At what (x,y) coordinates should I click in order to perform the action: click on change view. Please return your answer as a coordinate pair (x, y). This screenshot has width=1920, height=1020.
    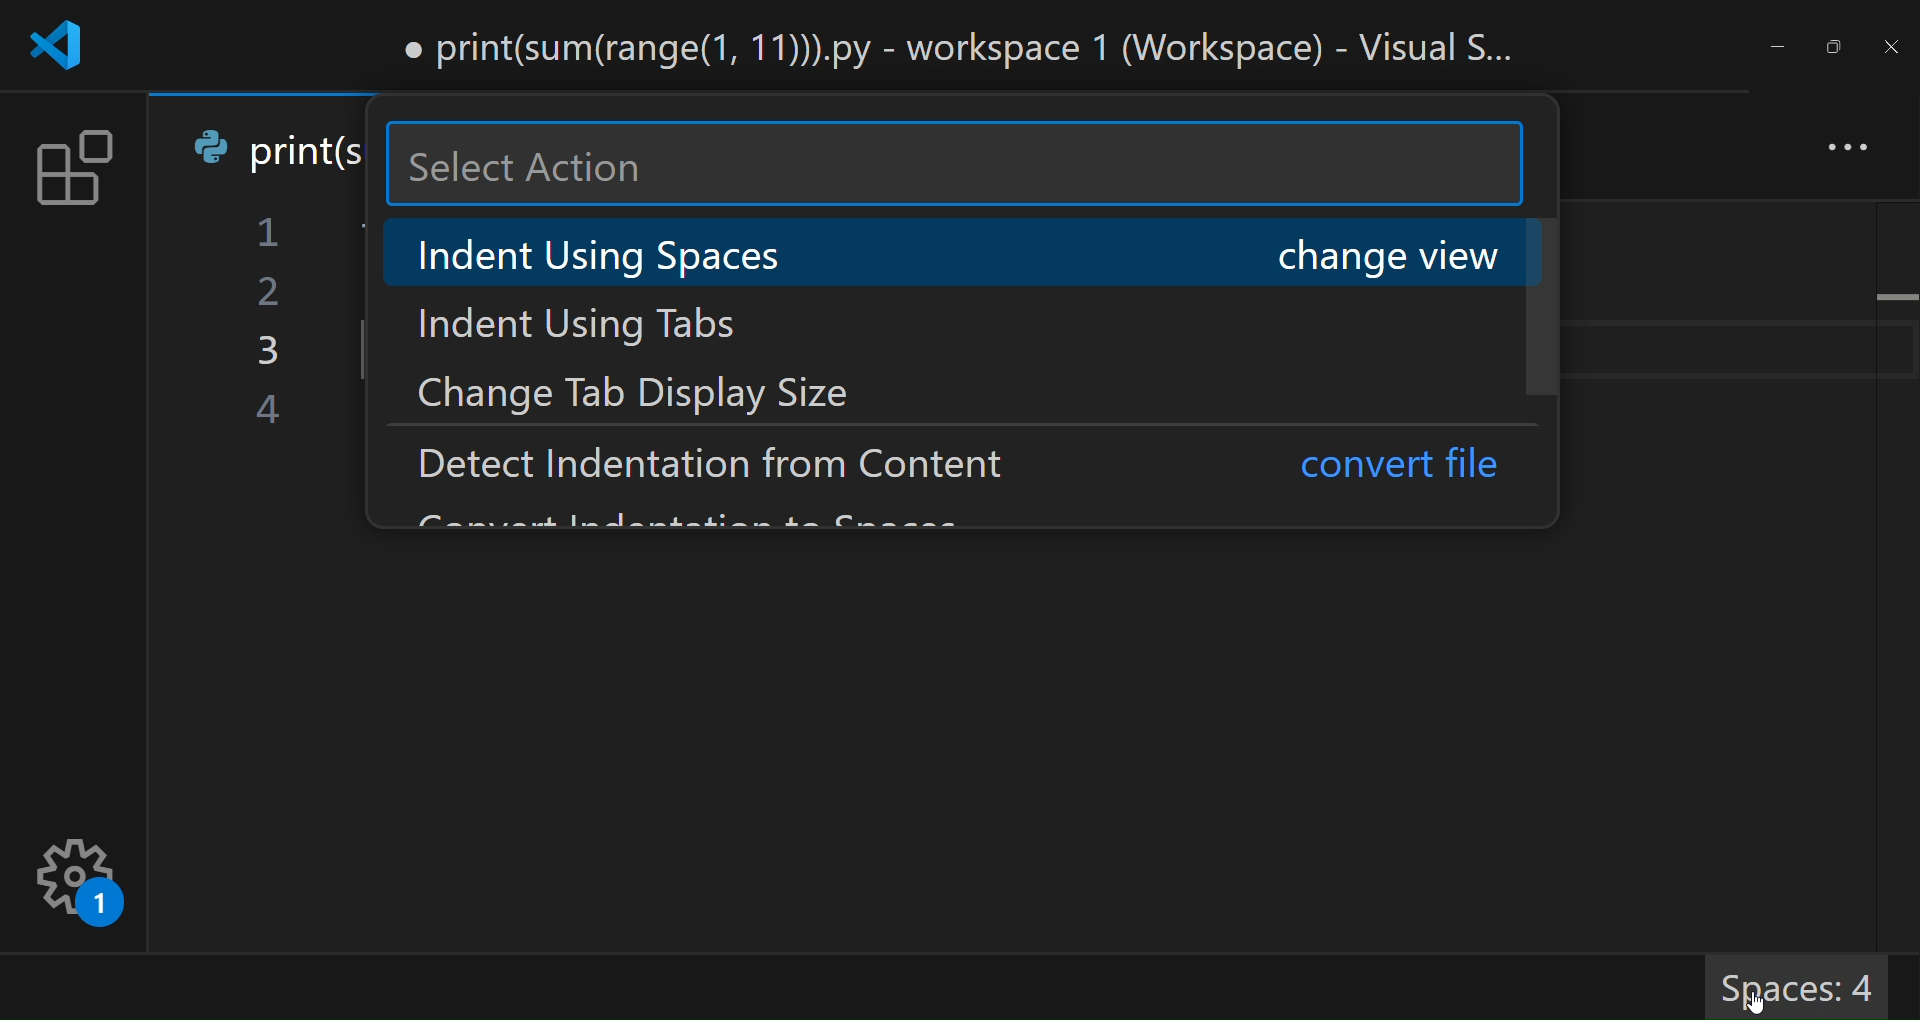
    Looking at the image, I should click on (1380, 254).